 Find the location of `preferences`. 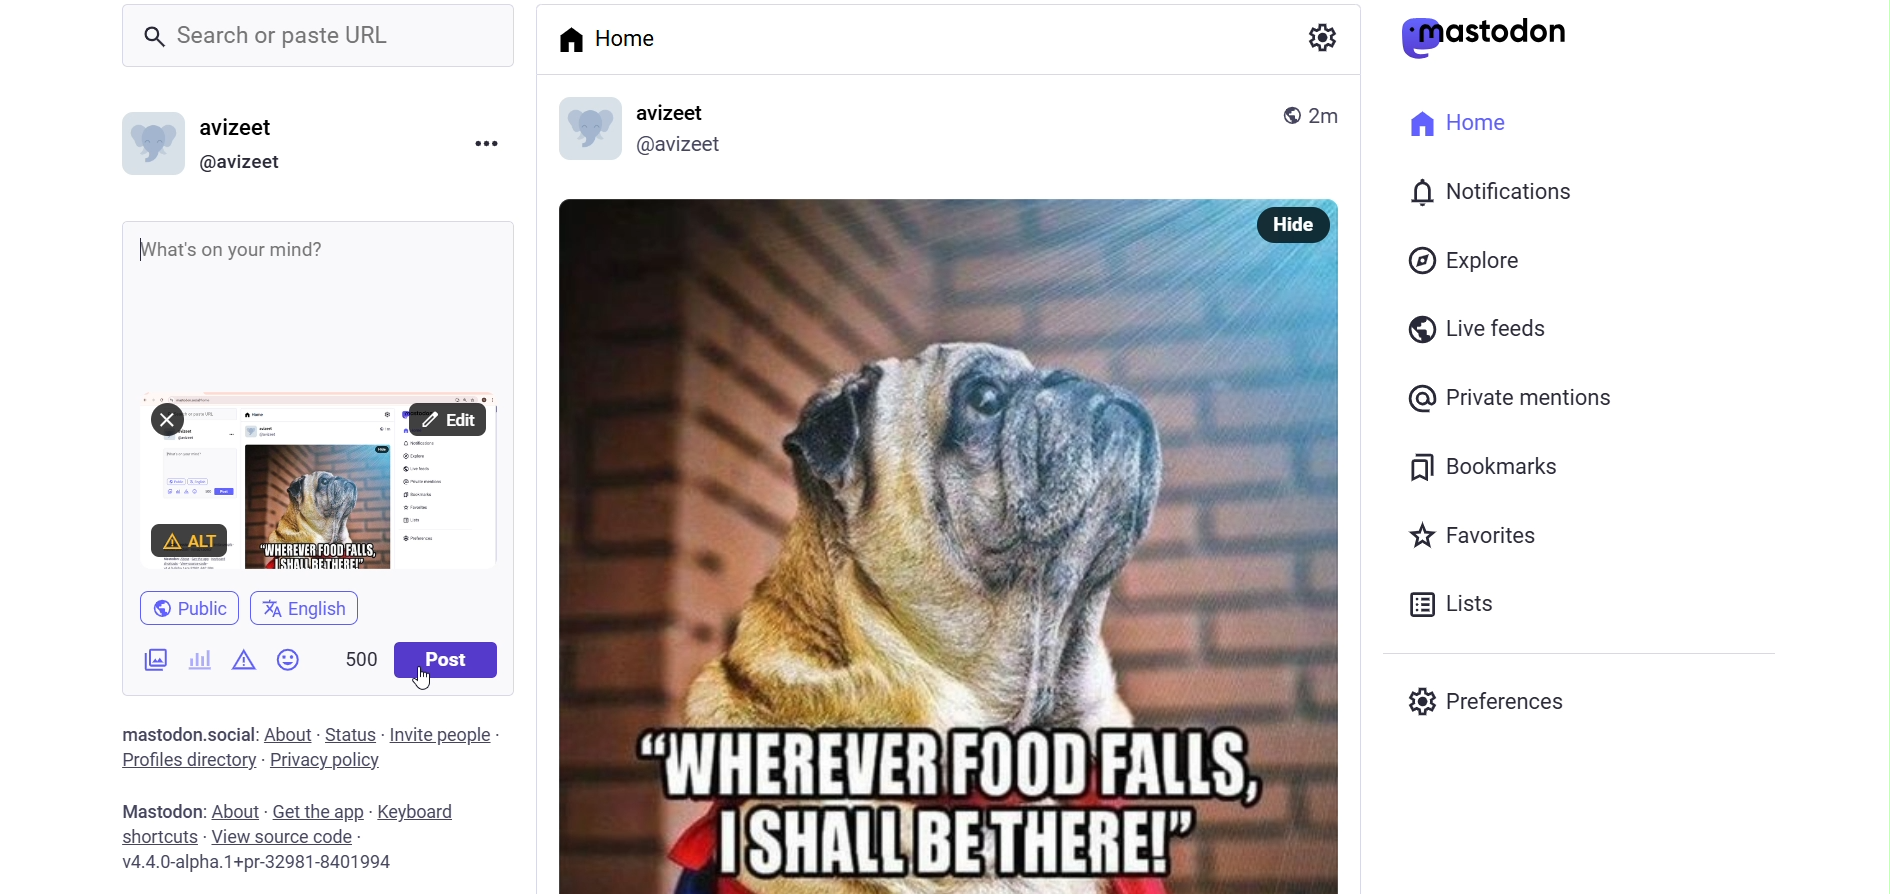

preferences is located at coordinates (1492, 699).